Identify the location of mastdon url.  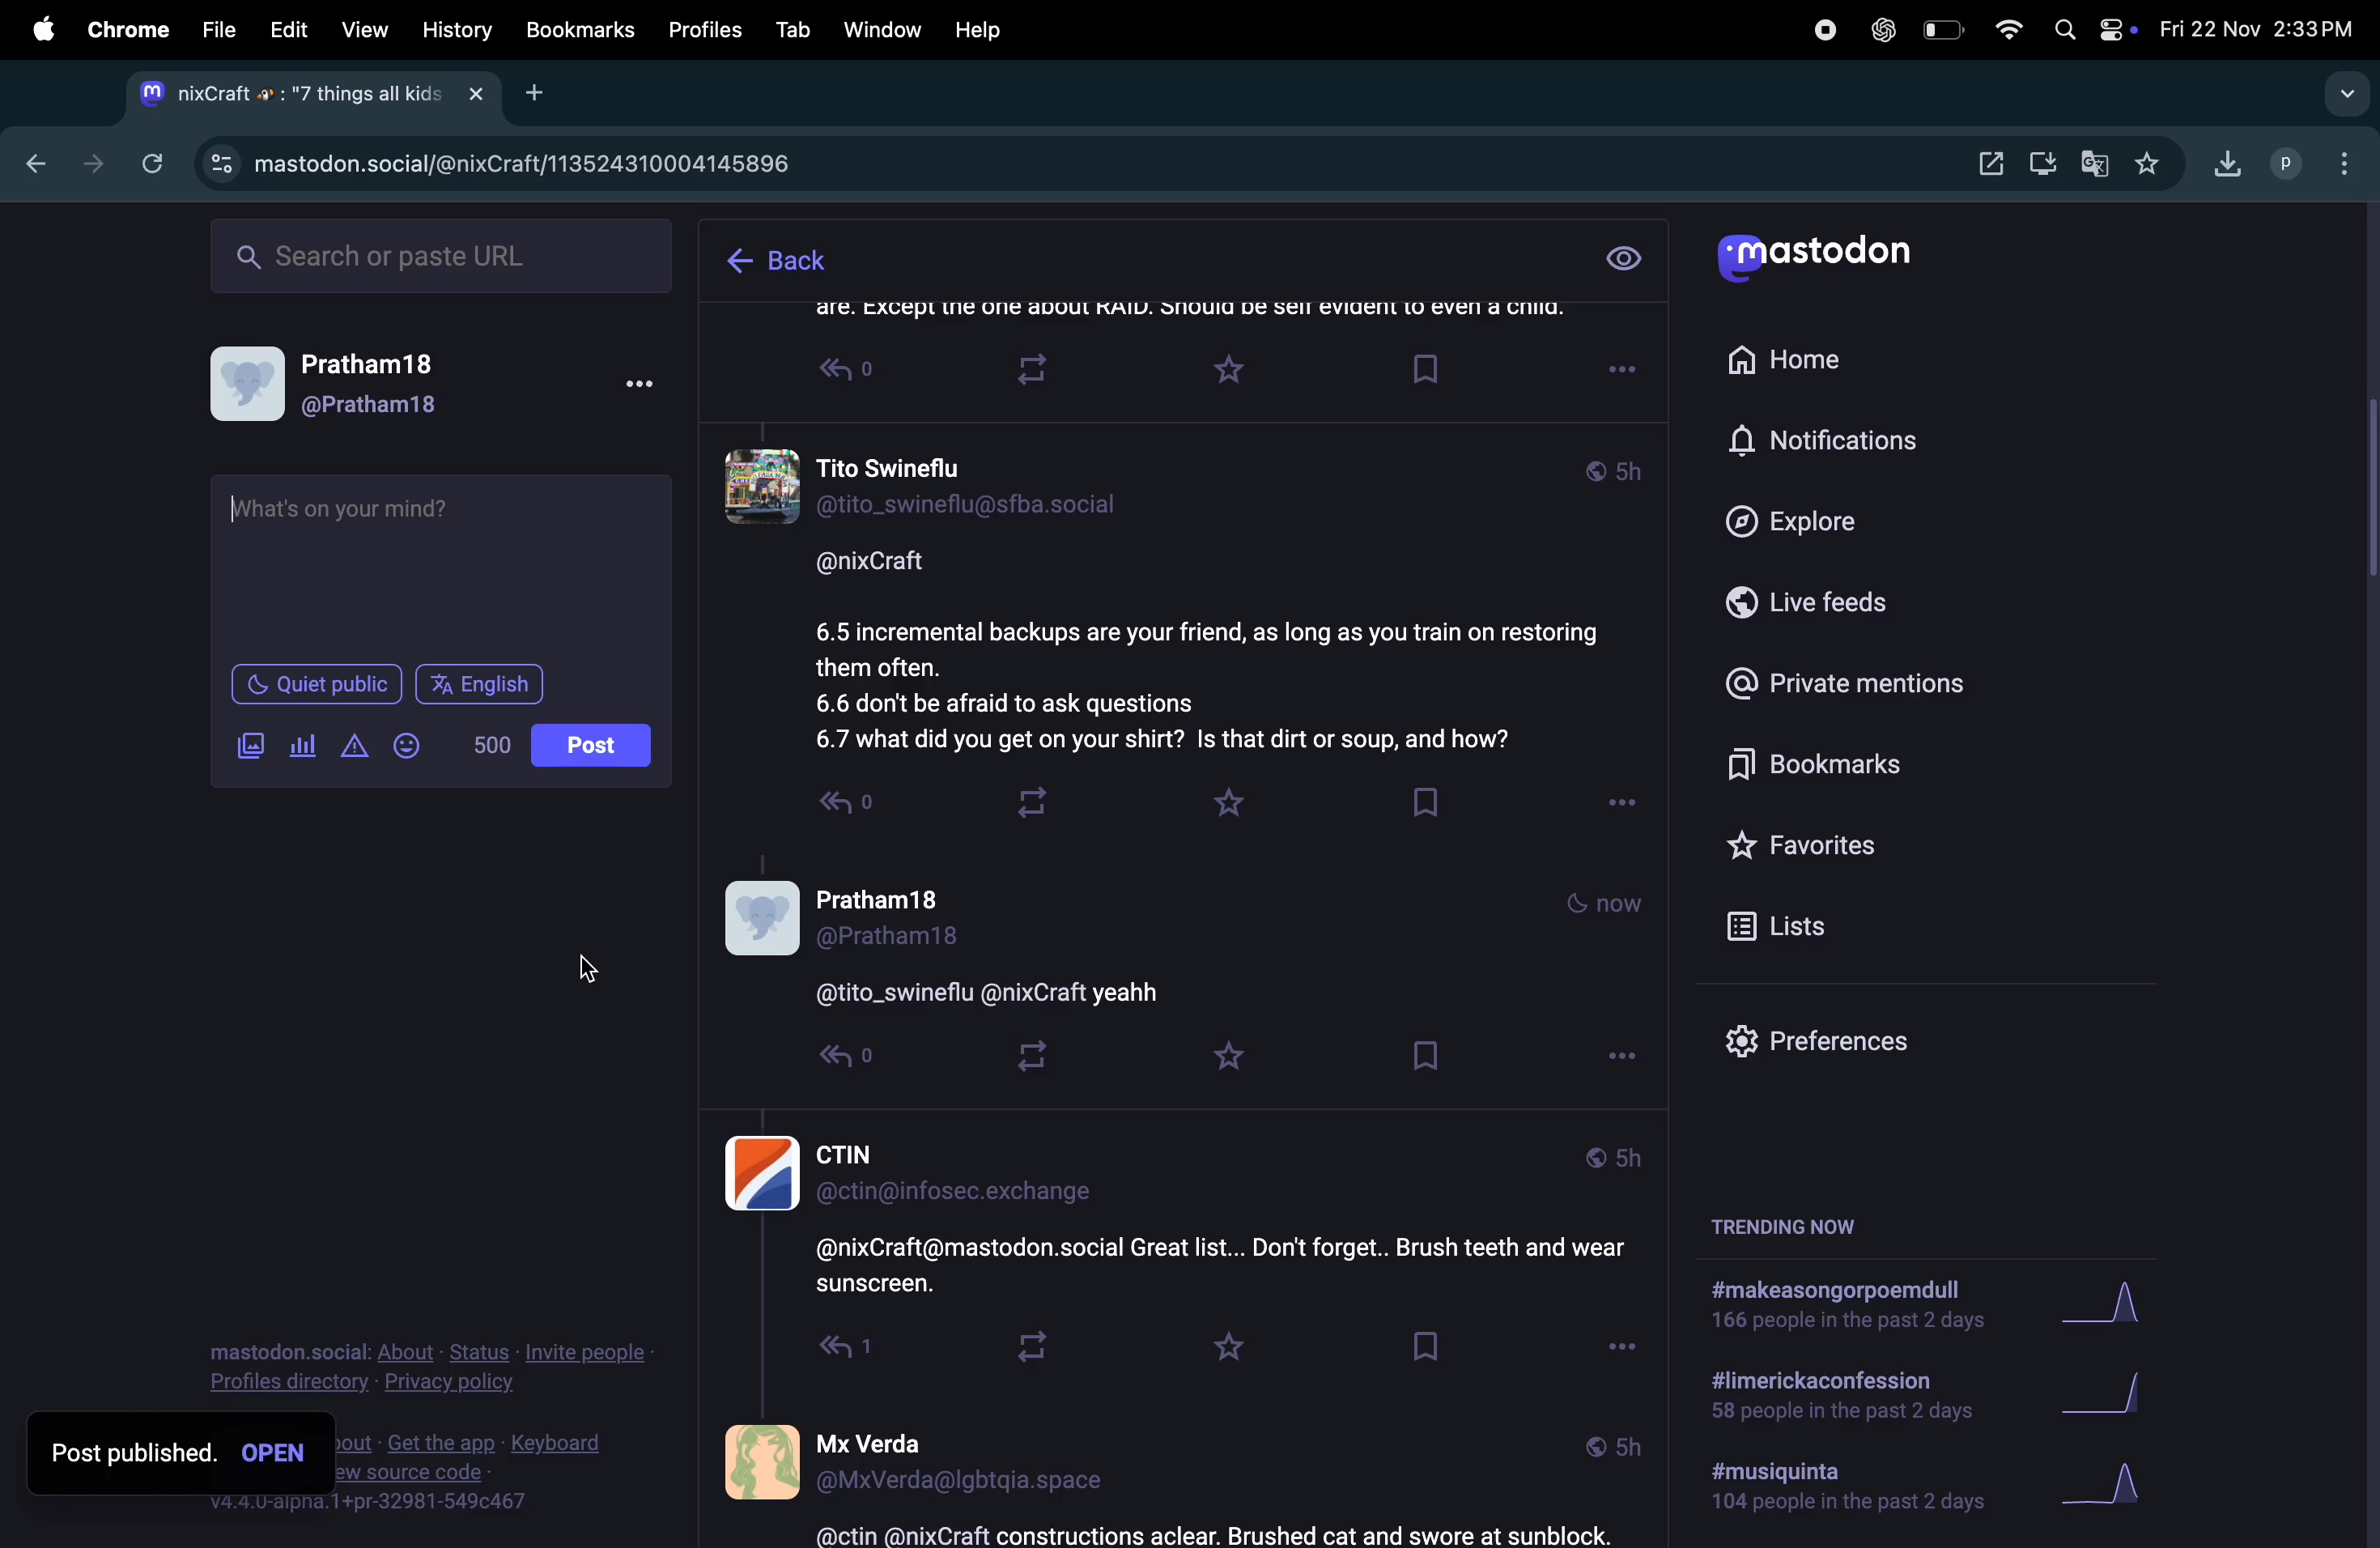
(564, 158).